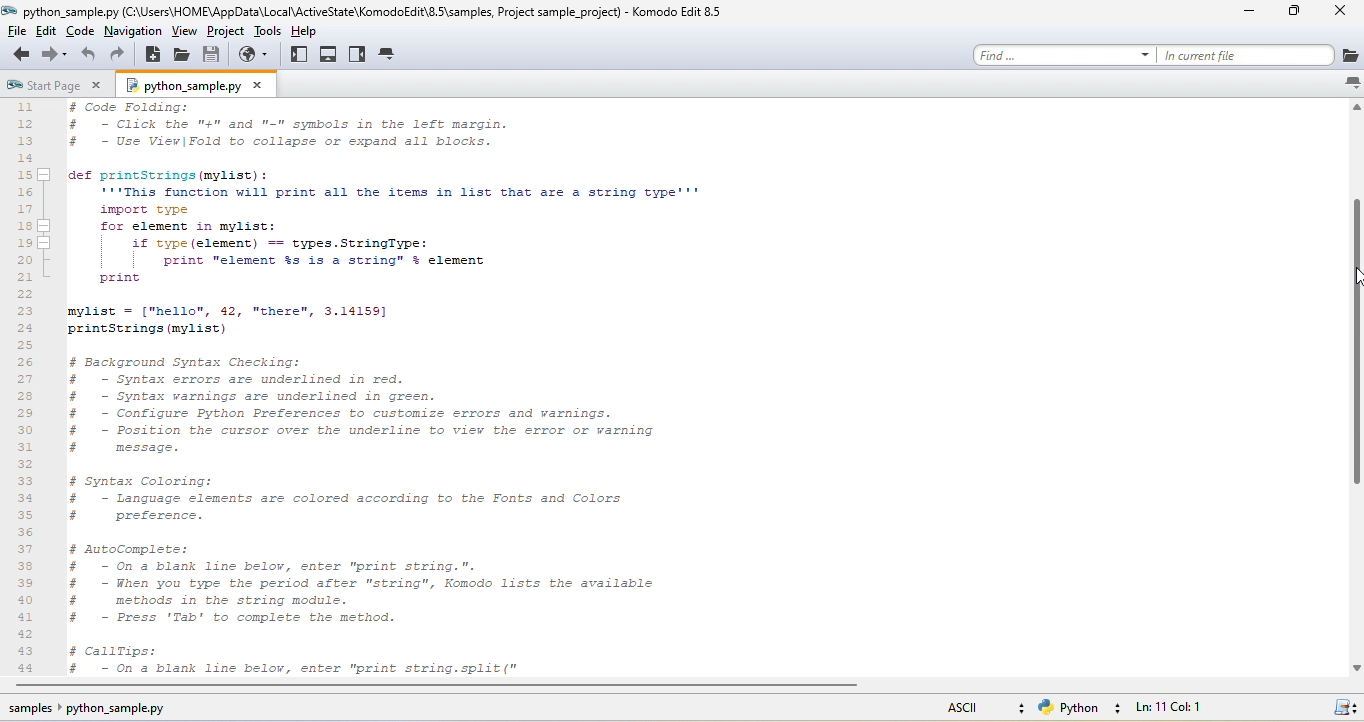 The image size is (1364, 722). I want to click on lnc11, col 1, so click(1202, 709).